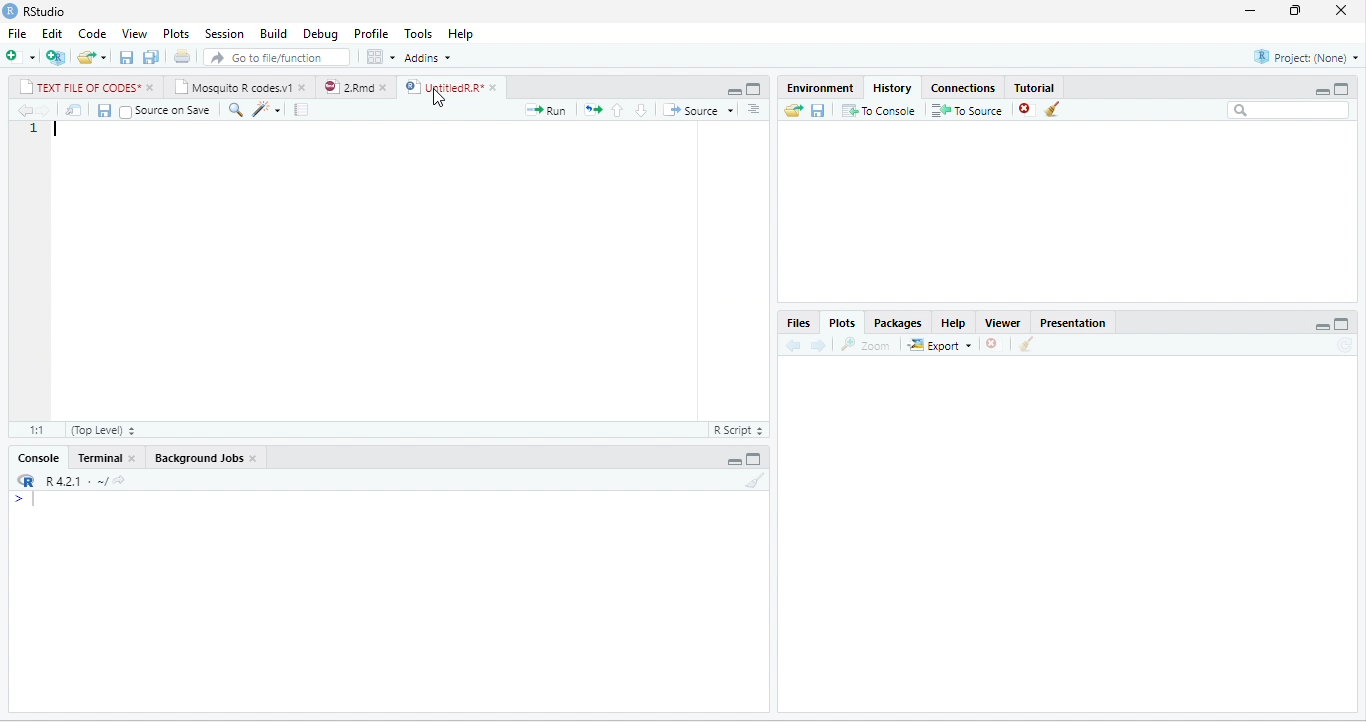  Describe the element at coordinates (618, 110) in the screenshot. I see `up` at that location.